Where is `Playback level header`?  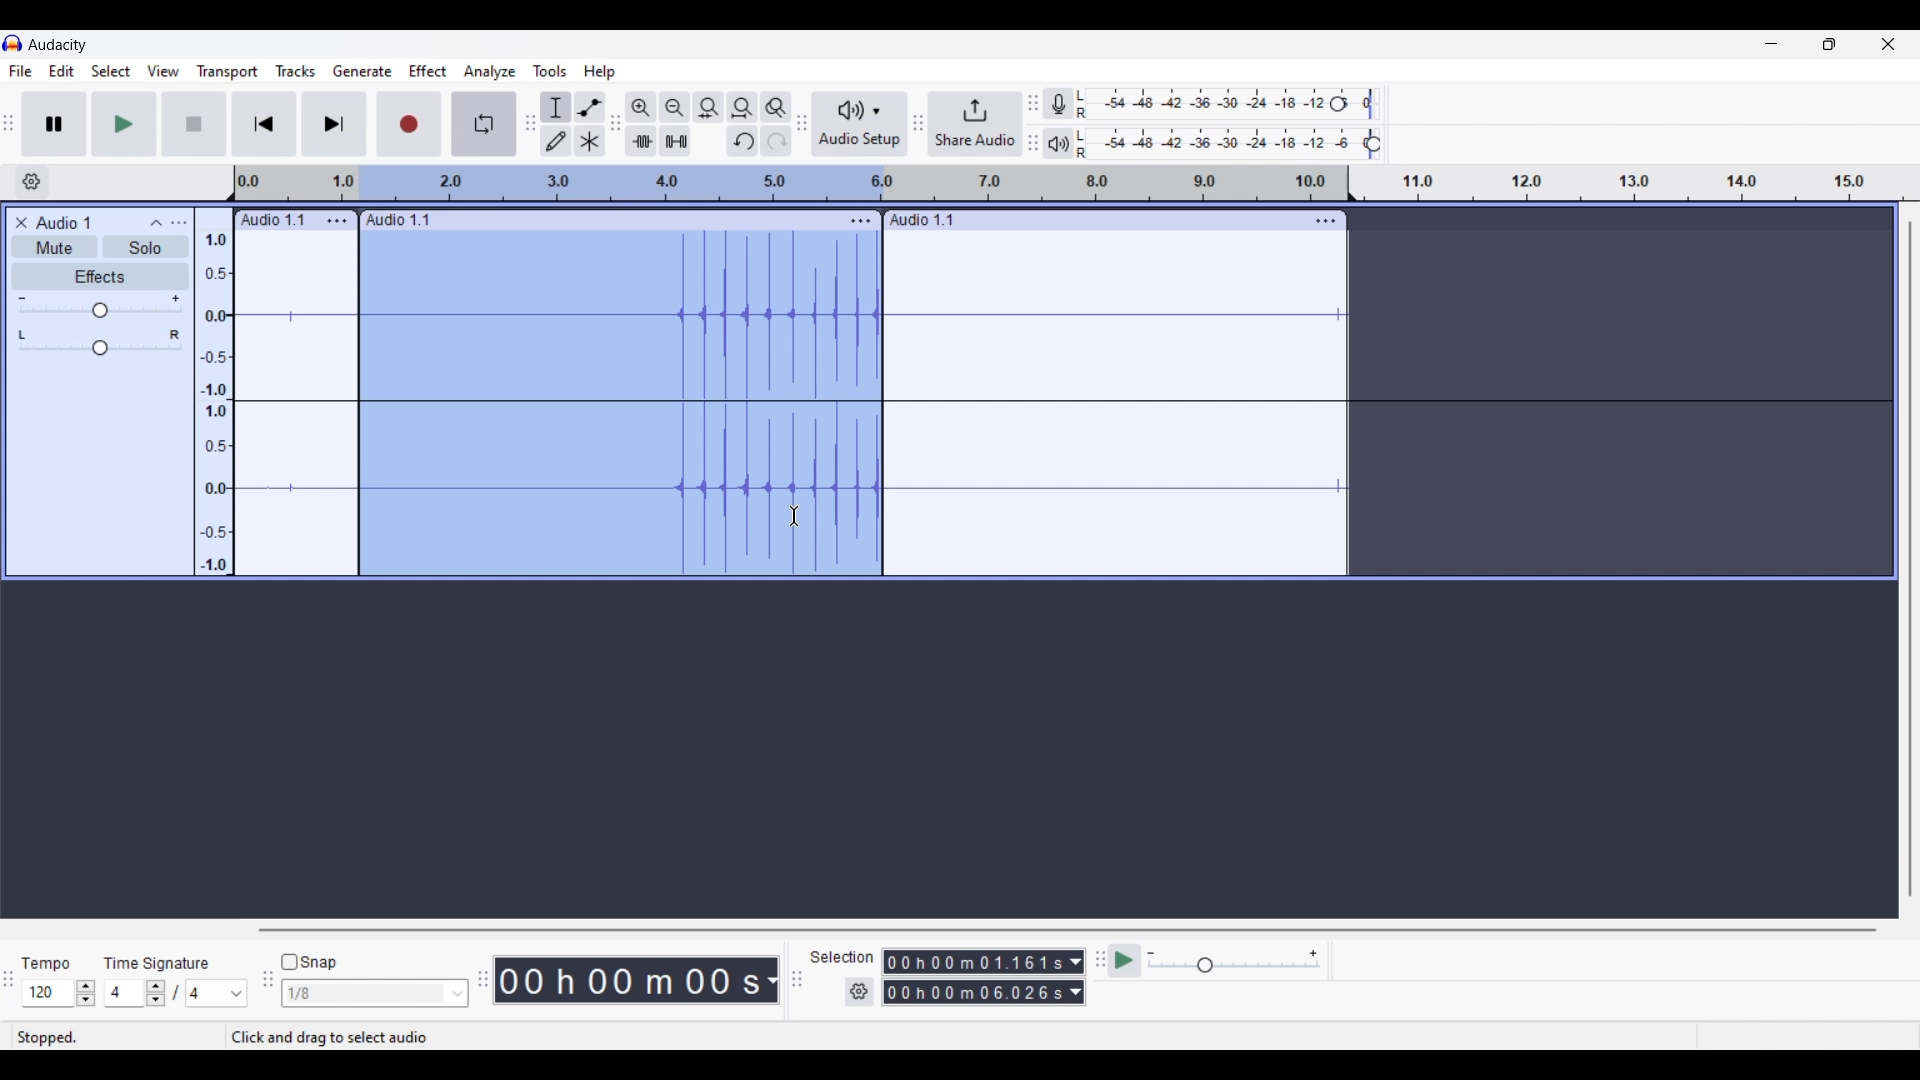 Playback level header is located at coordinates (1373, 144).